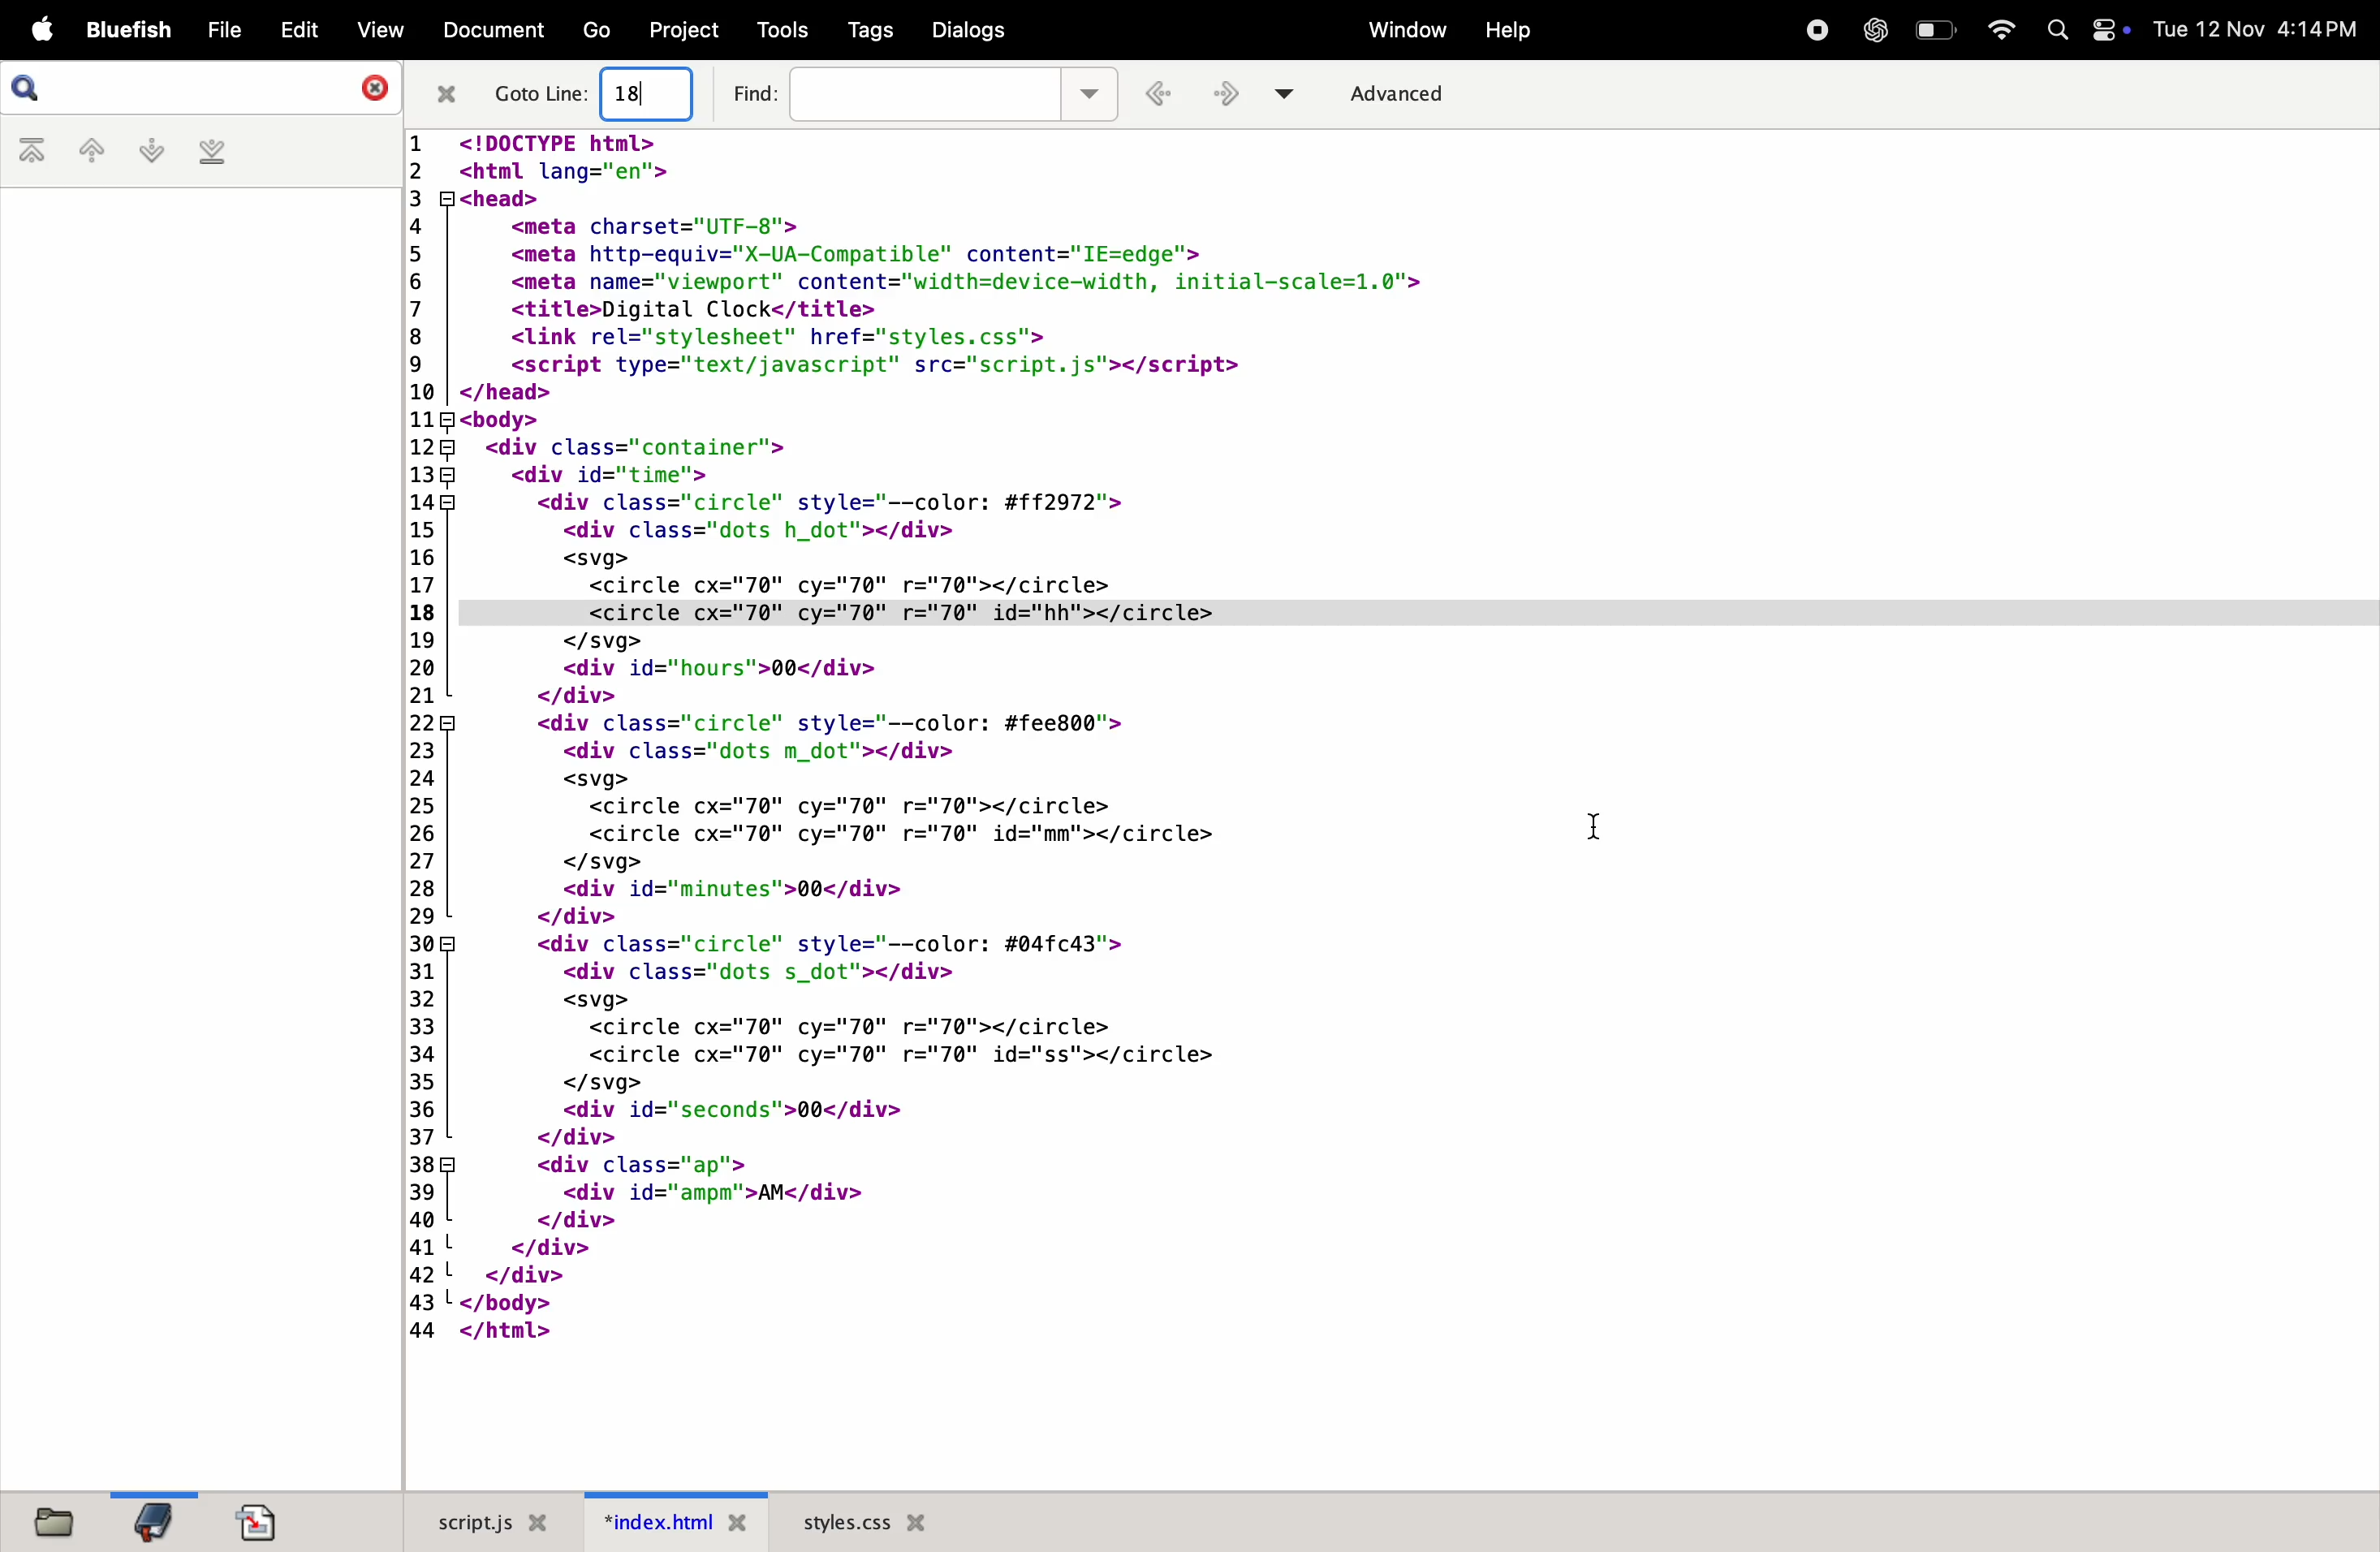 Image resolution: width=2380 pixels, height=1552 pixels. I want to click on tools, so click(780, 29).